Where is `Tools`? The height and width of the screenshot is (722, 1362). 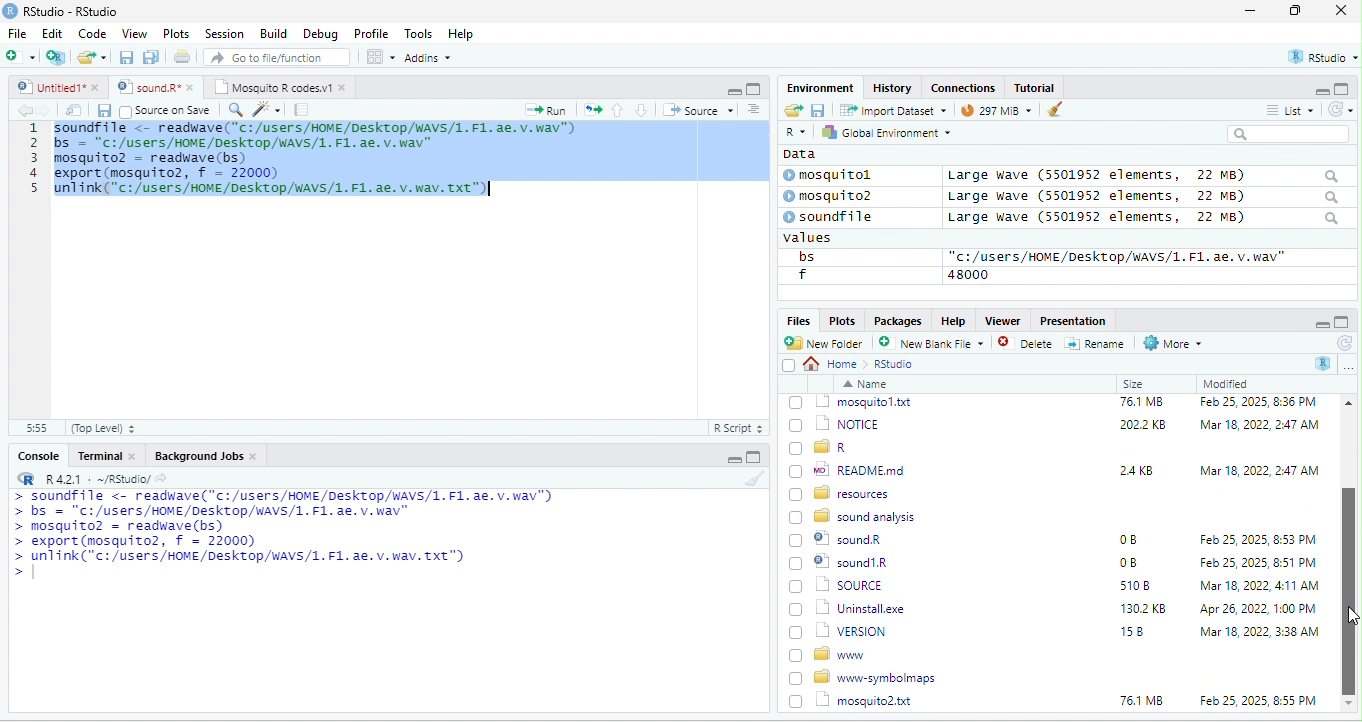
Tools is located at coordinates (419, 33).